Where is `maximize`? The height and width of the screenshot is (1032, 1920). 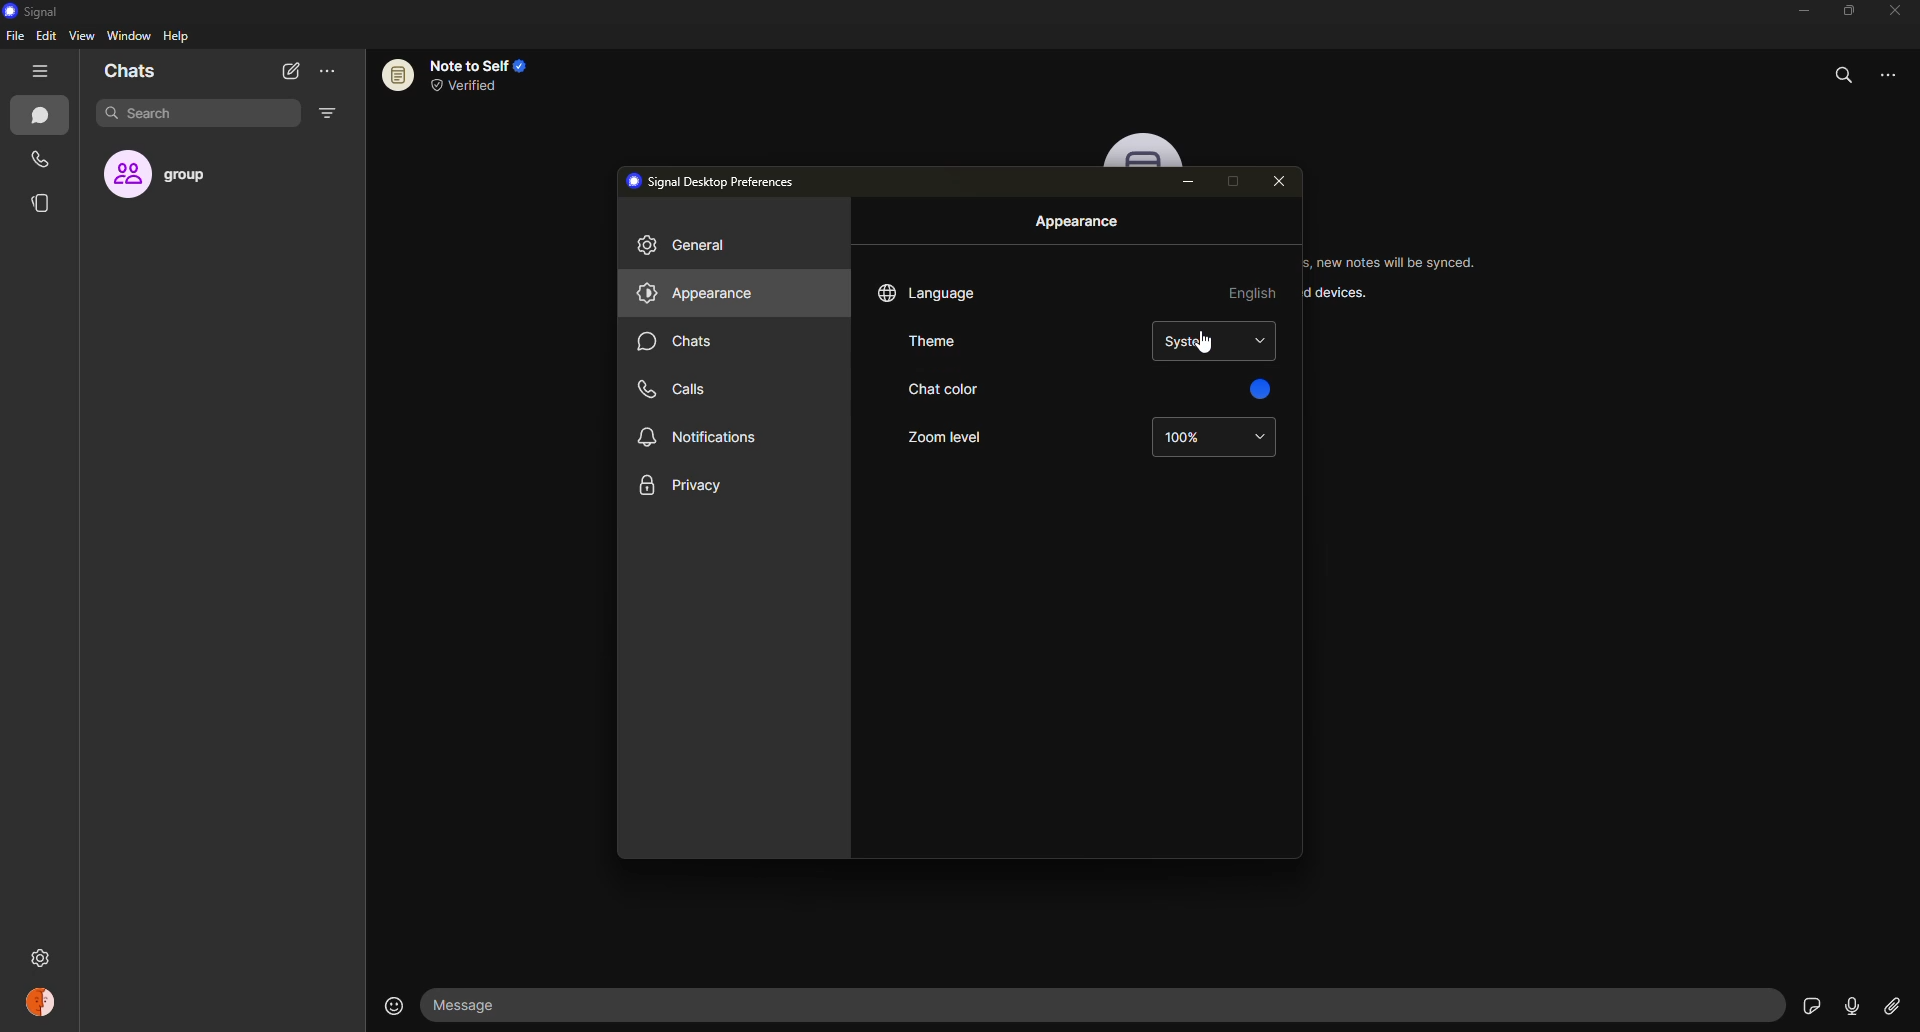 maximize is located at coordinates (1844, 11).